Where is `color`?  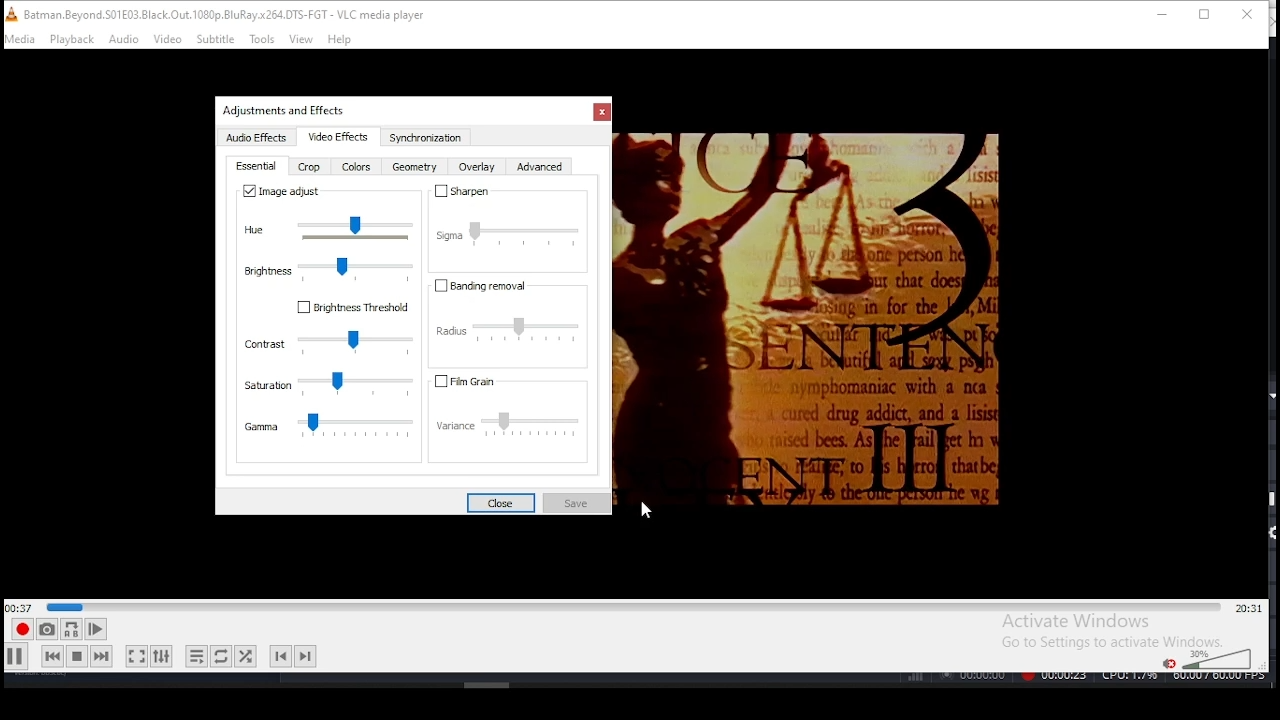
color is located at coordinates (356, 168).